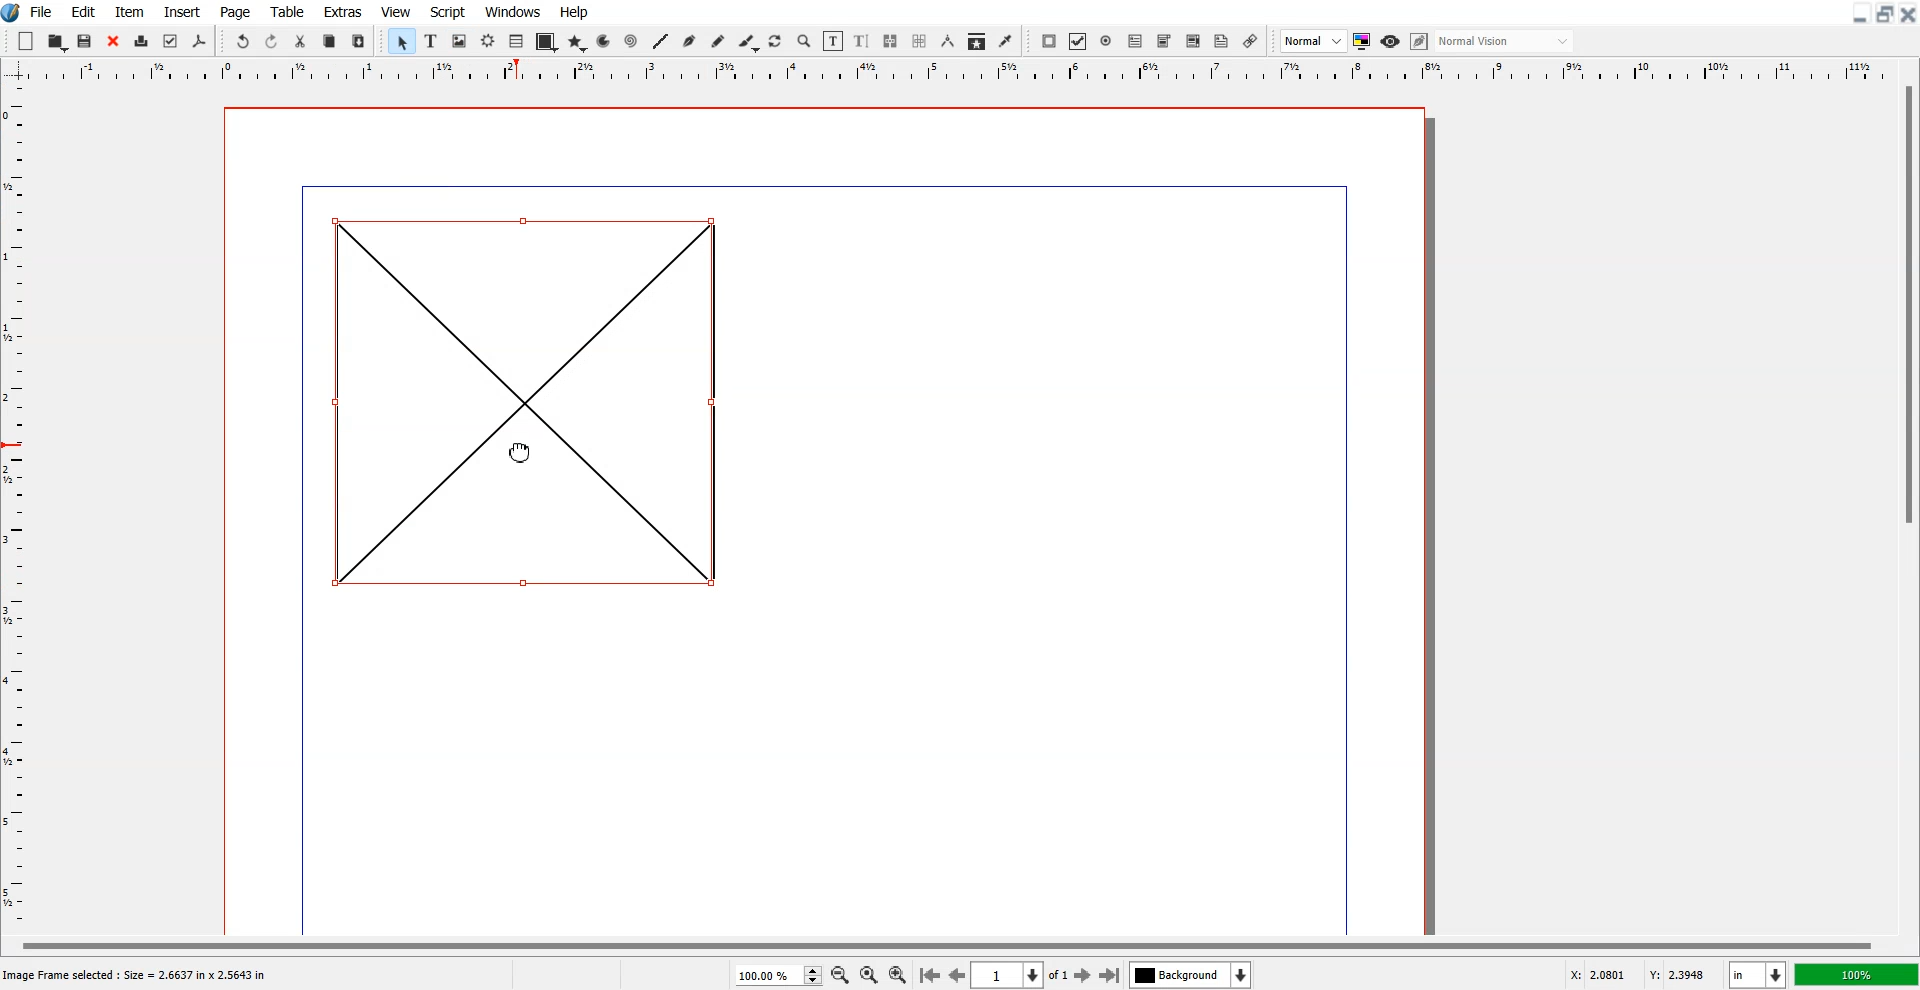  I want to click on 100%, so click(1855, 974).